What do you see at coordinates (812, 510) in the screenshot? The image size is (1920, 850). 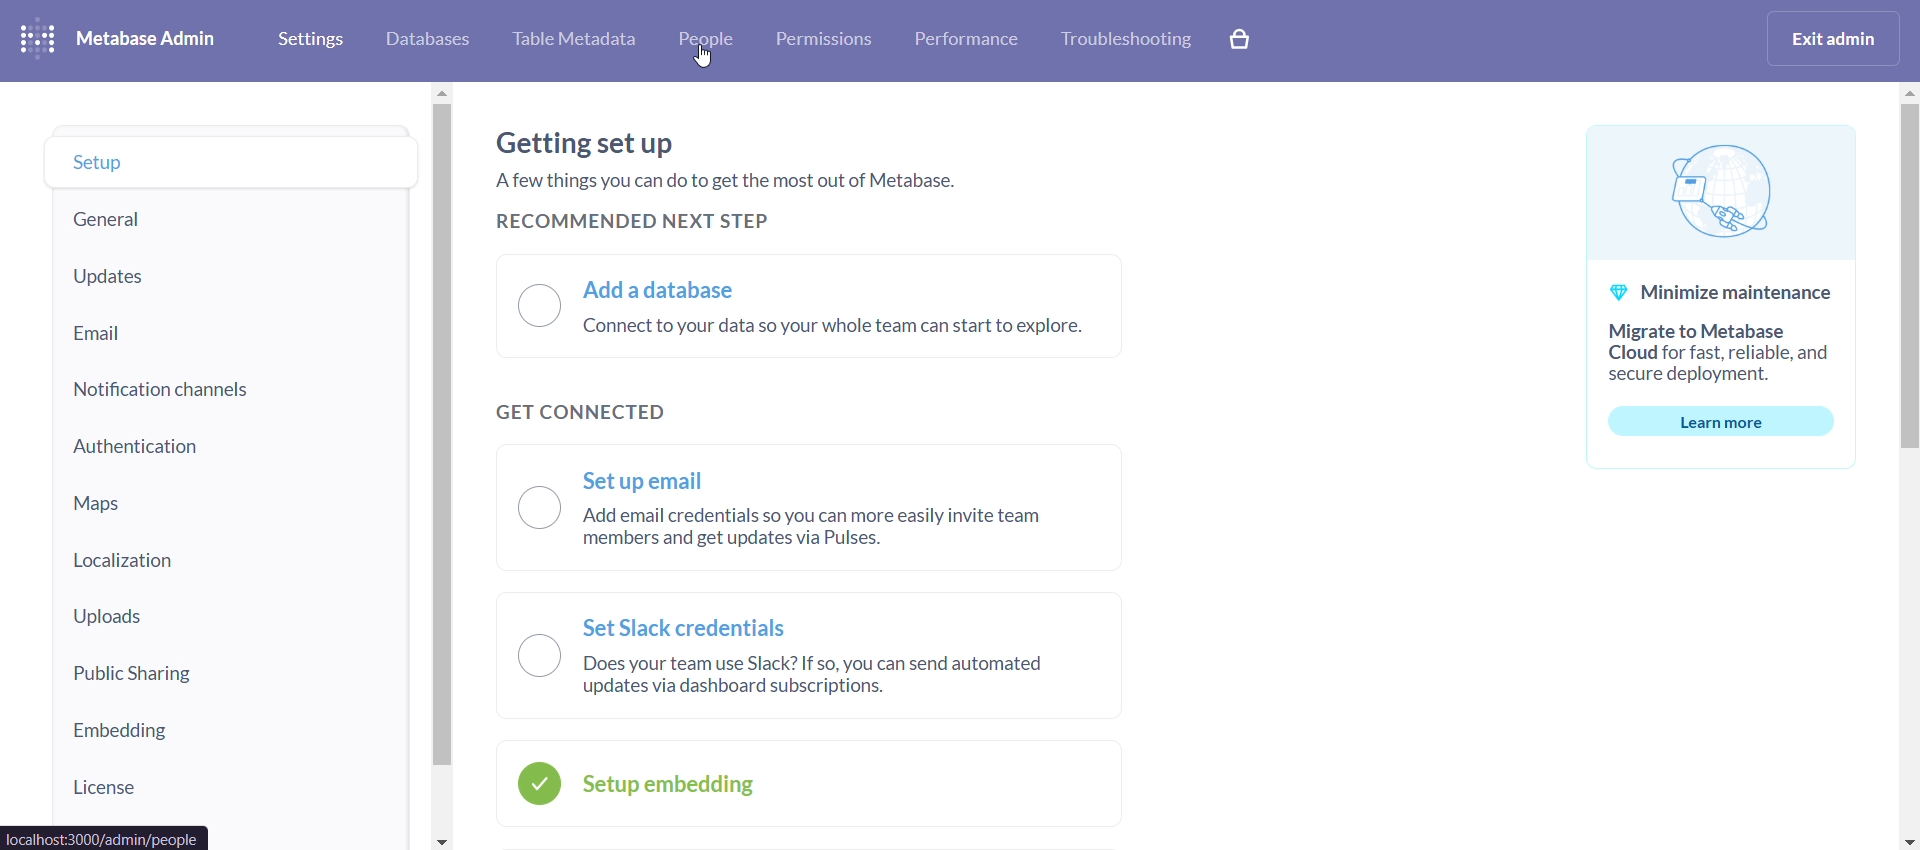 I see `set up email` at bounding box center [812, 510].